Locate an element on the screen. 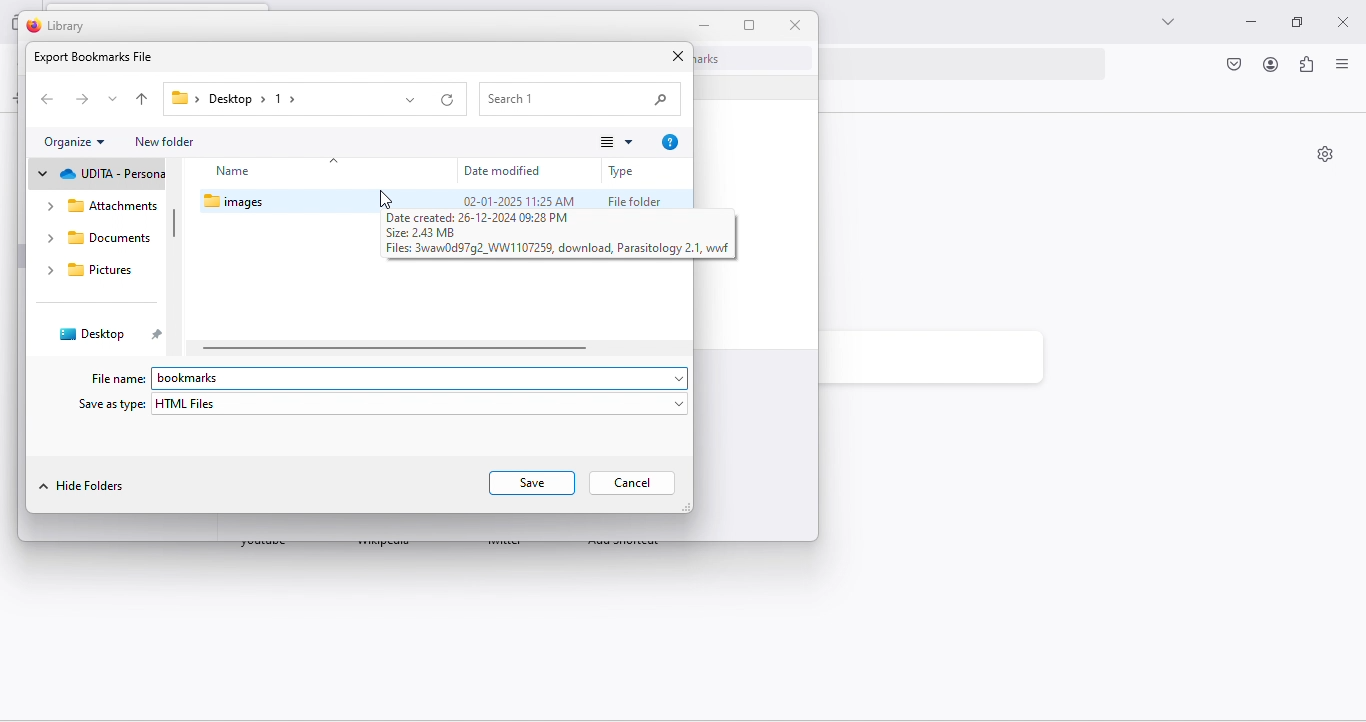 Image resolution: width=1366 pixels, height=722 pixels. organize is located at coordinates (75, 143).